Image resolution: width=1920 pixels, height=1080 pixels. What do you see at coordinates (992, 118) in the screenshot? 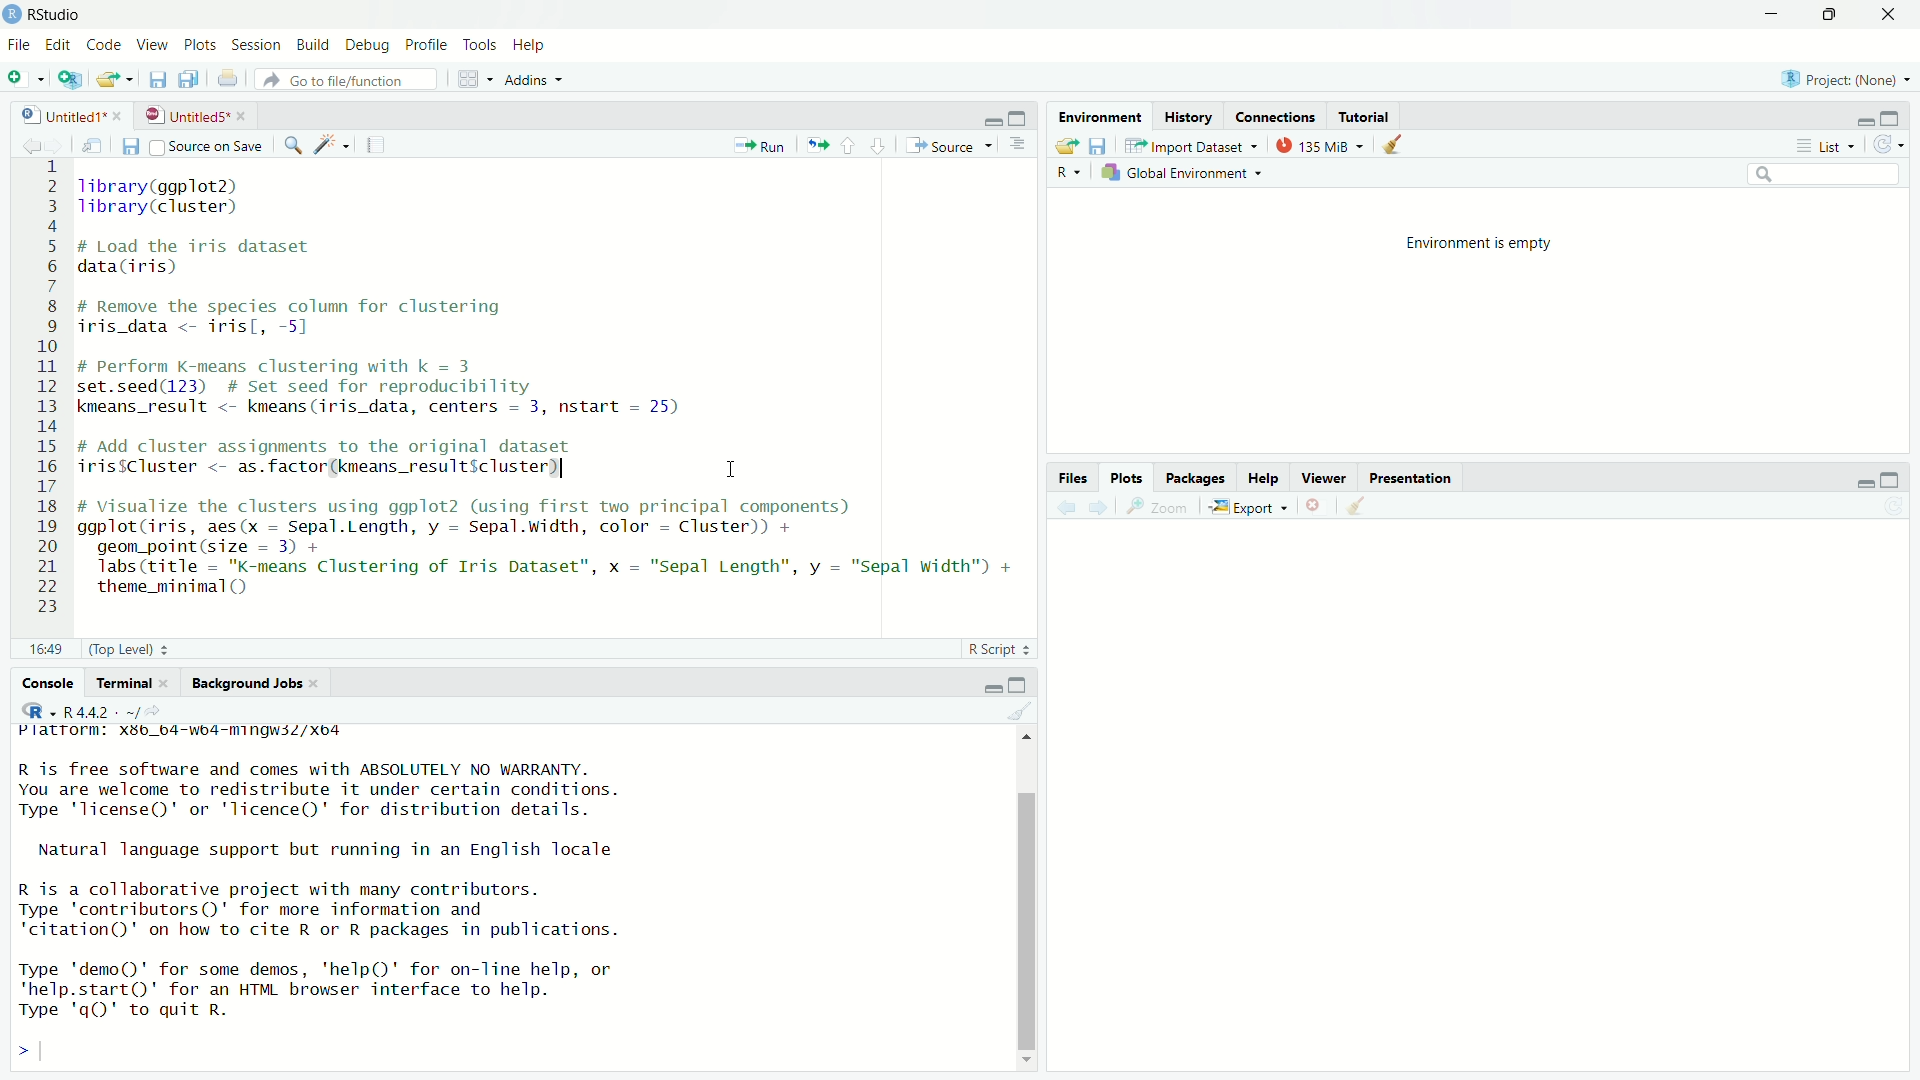
I see `minimize` at bounding box center [992, 118].